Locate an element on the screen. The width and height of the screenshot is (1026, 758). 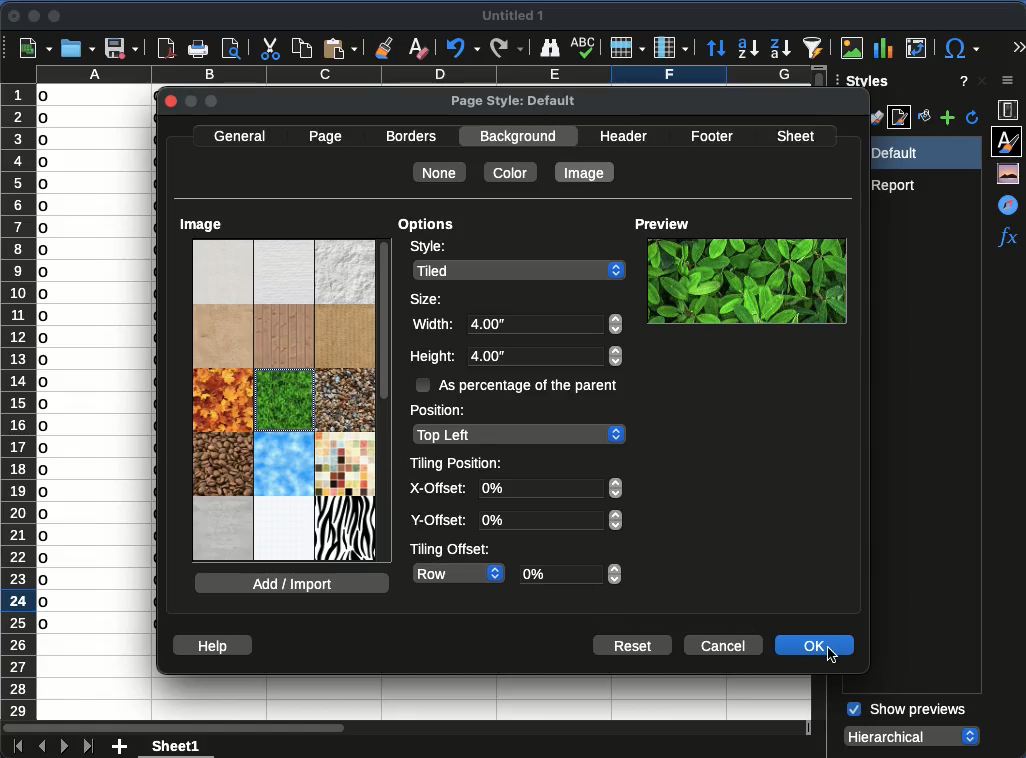
undo is located at coordinates (463, 49).